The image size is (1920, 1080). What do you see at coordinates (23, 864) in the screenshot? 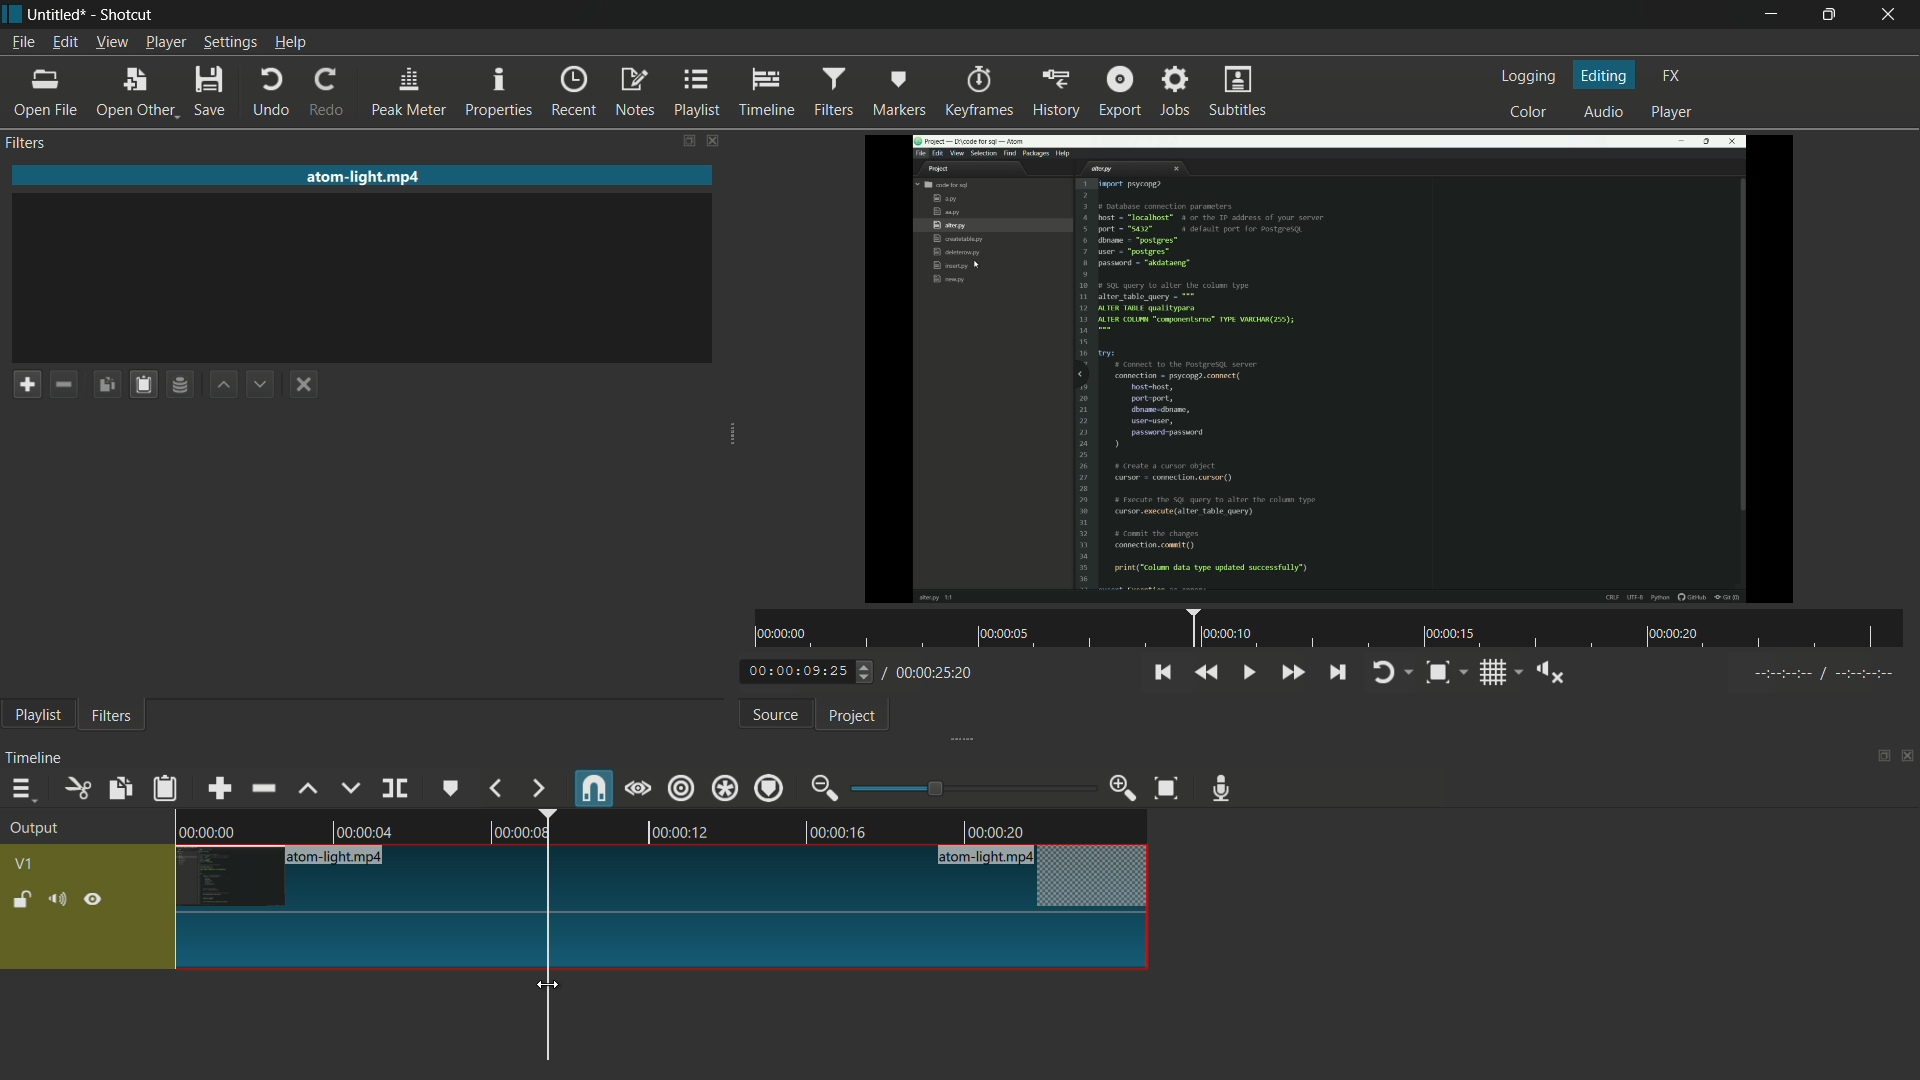
I see `v1` at bounding box center [23, 864].